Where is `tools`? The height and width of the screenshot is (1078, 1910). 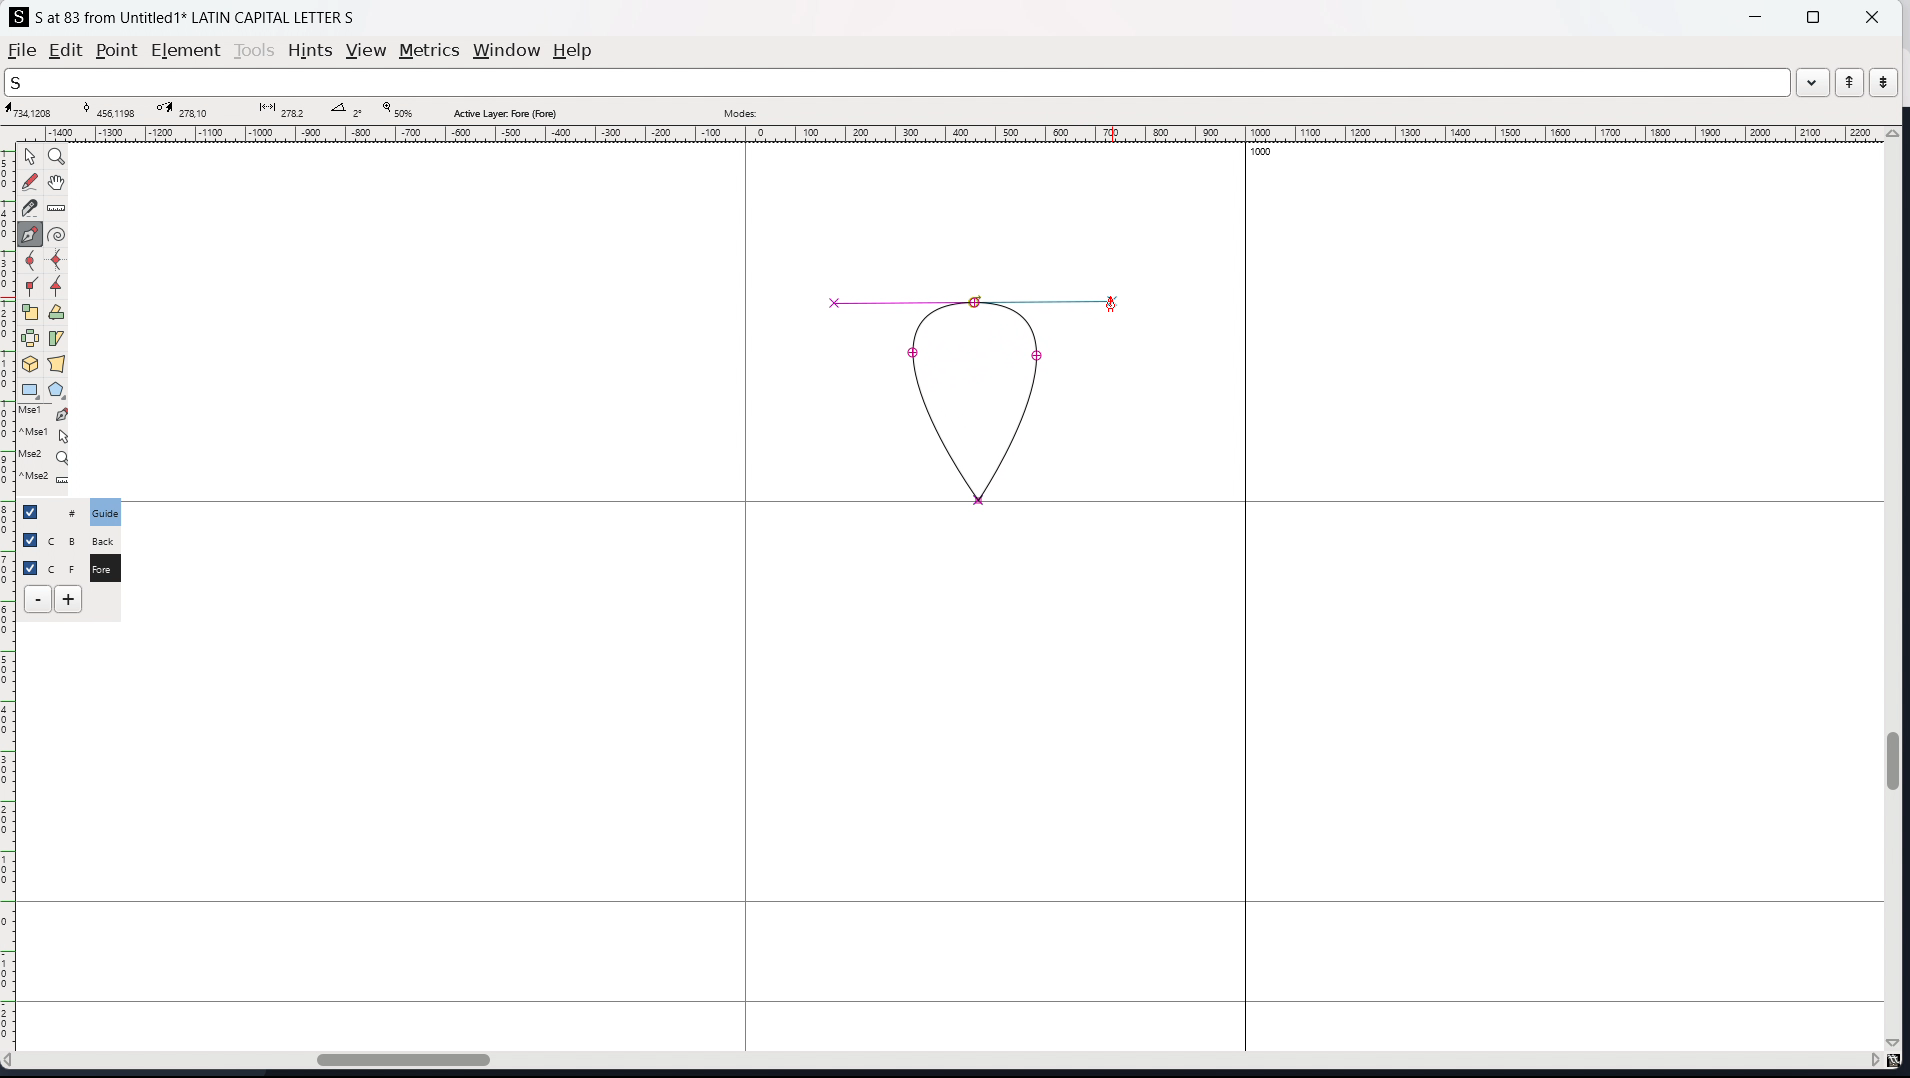 tools is located at coordinates (256, 50).